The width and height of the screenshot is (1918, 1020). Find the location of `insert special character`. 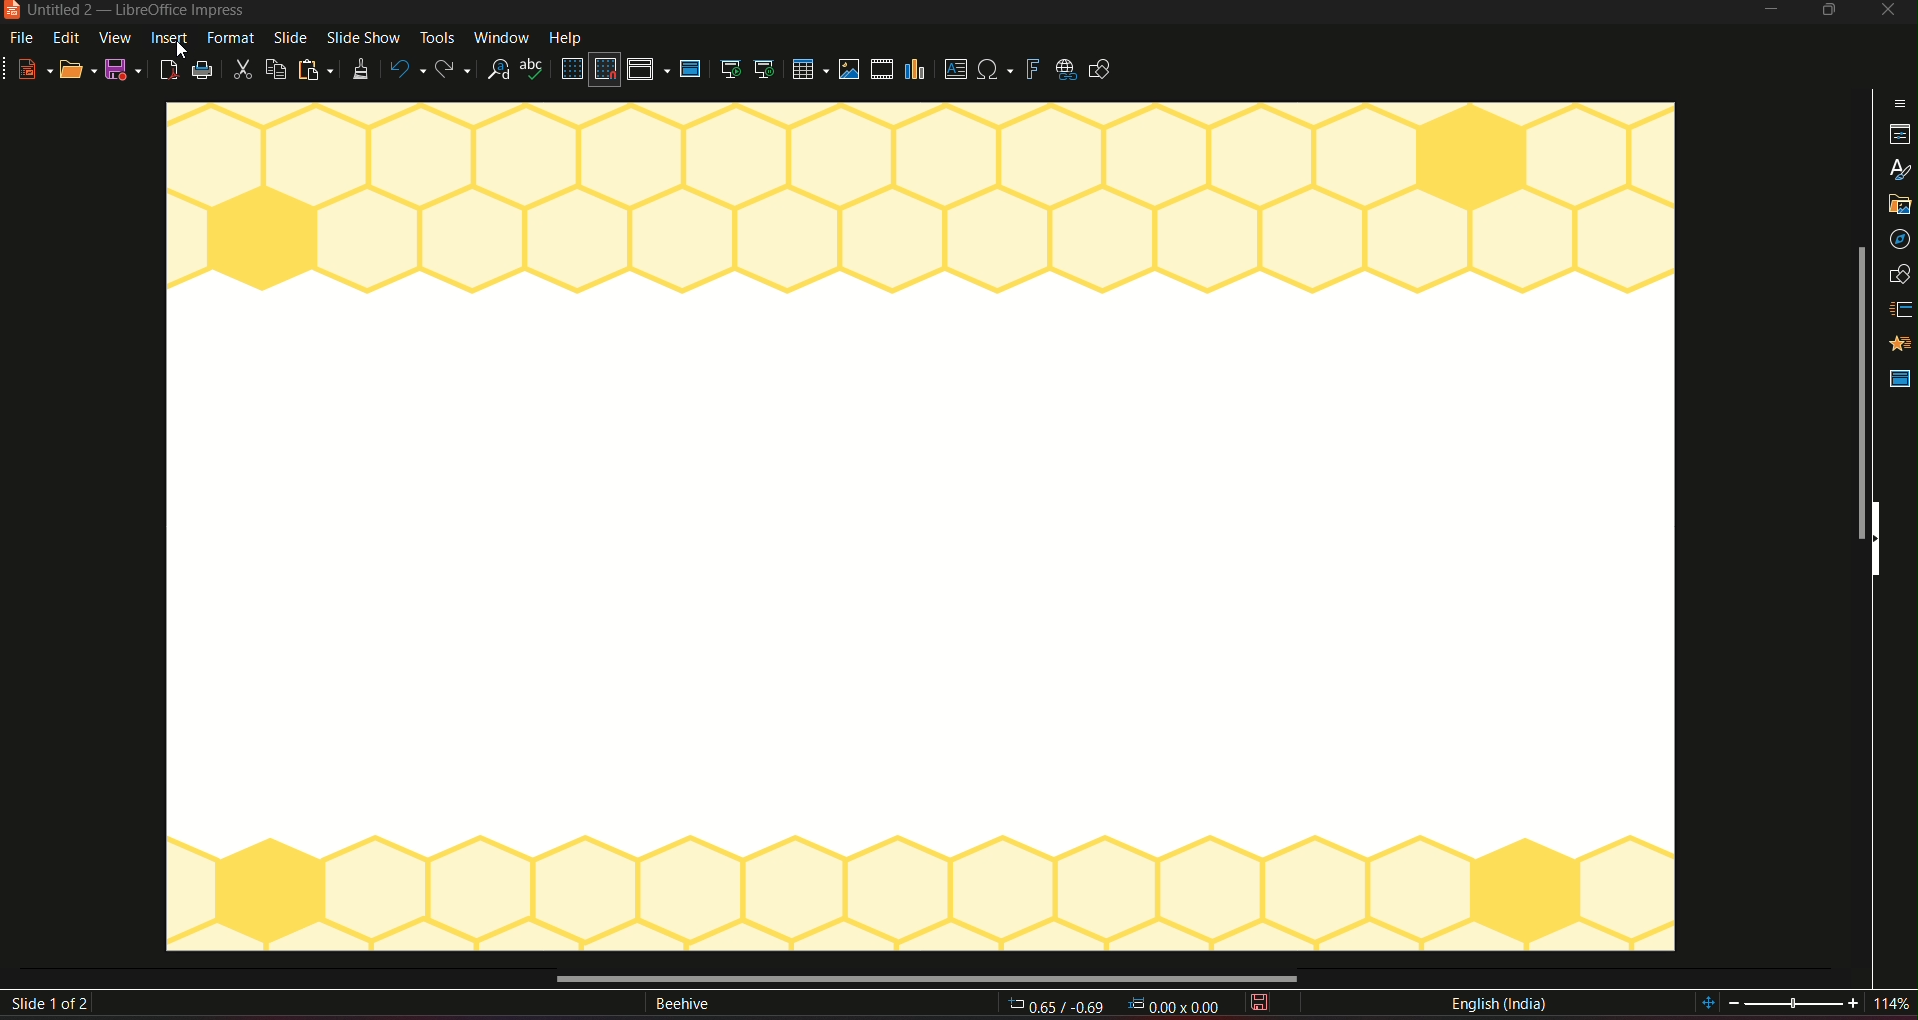

insert special character is located at coordinates (994, 67).